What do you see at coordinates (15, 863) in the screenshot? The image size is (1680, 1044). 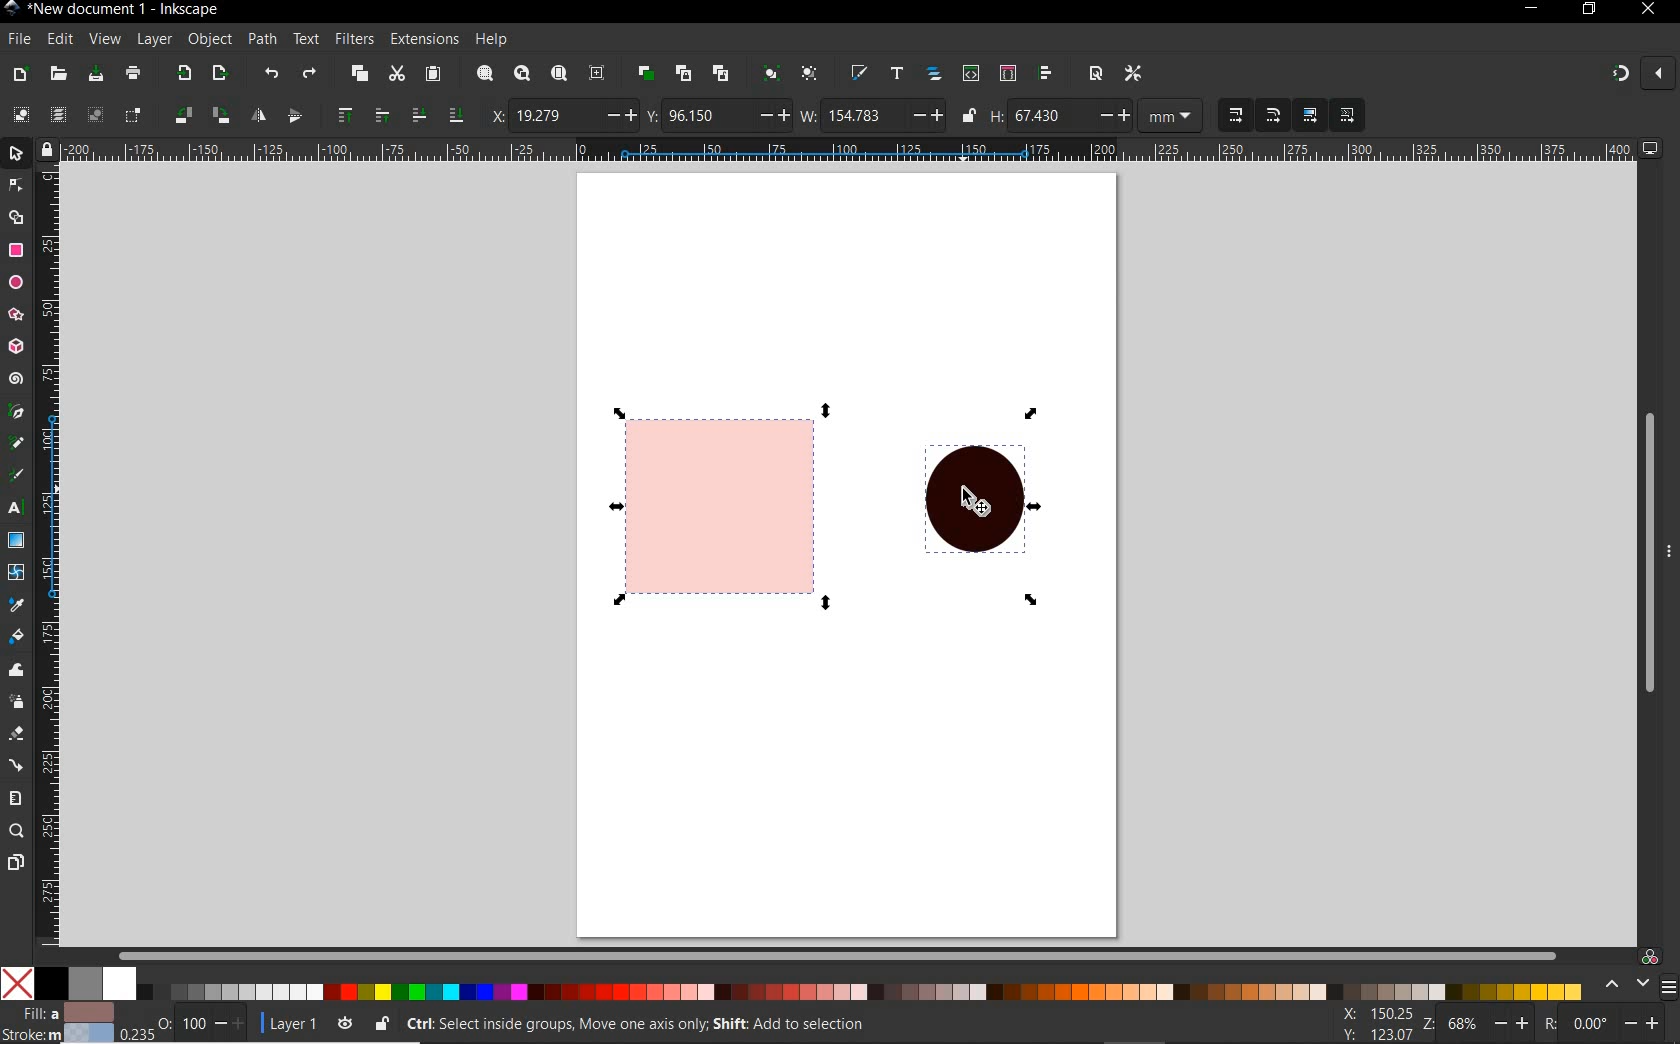 I see `page tool` at bounding box center [15, 863].